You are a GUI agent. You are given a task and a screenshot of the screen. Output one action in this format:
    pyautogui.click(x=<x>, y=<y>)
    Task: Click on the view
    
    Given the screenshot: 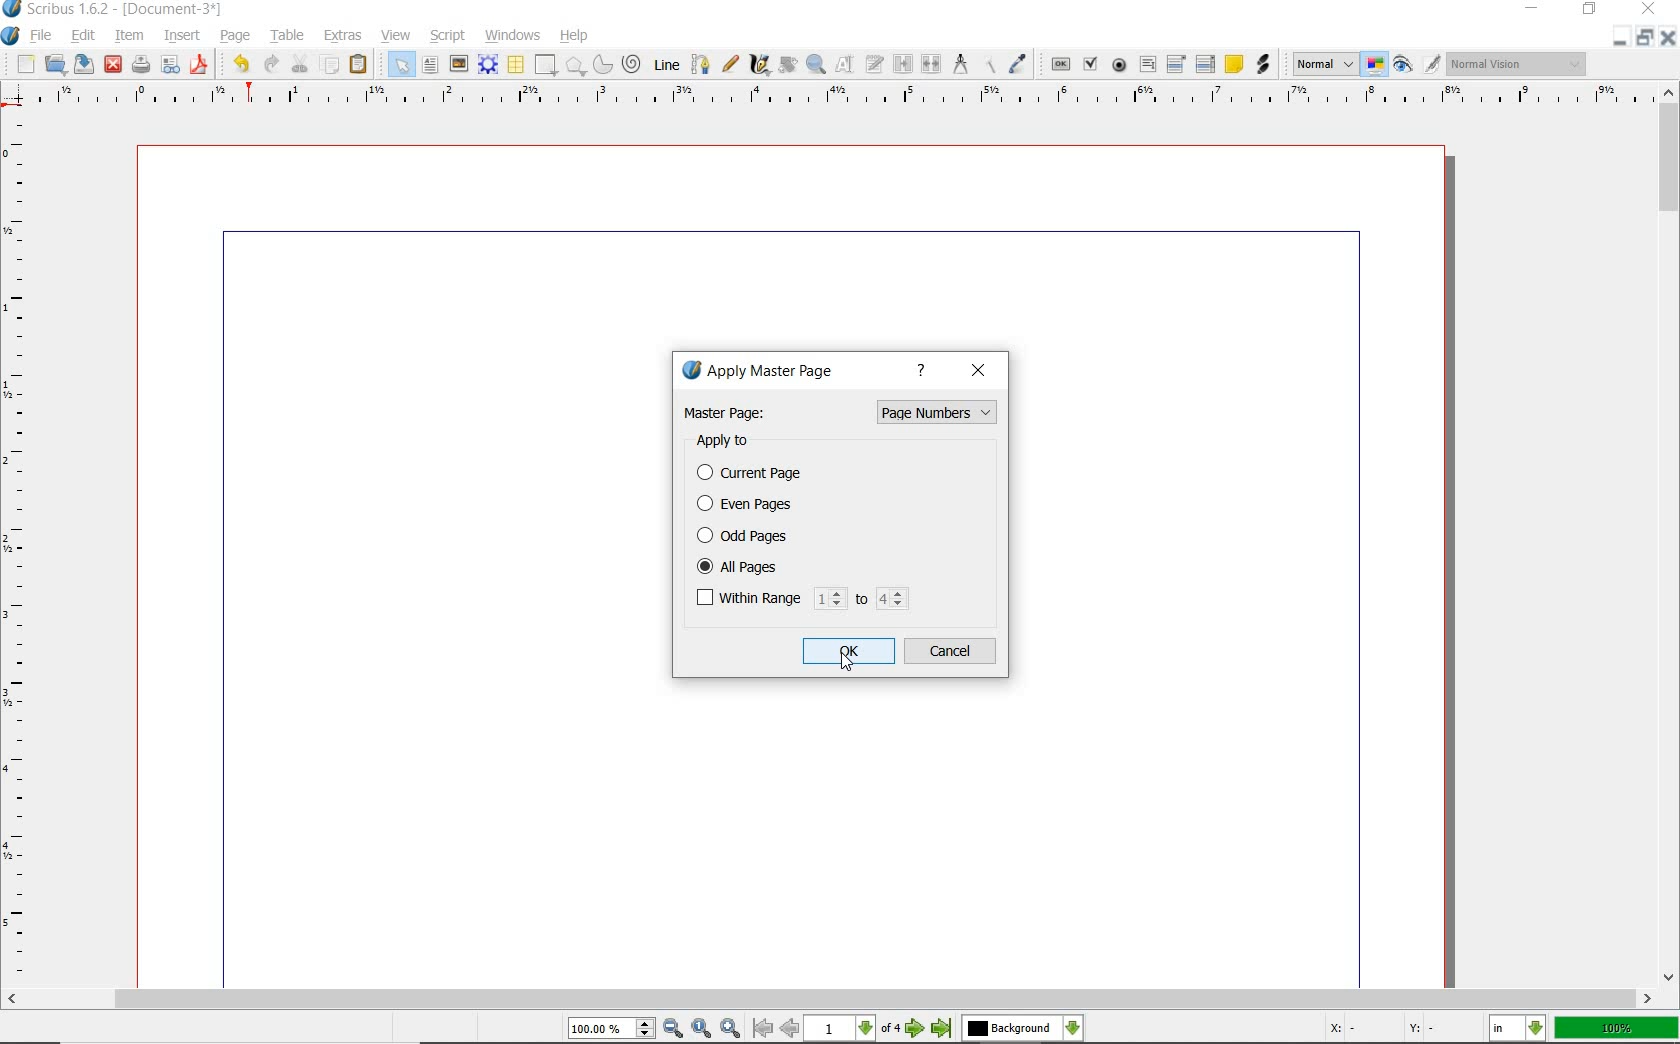 What is the action you would take?
    pyautogui.click(x=396, y=35)
    